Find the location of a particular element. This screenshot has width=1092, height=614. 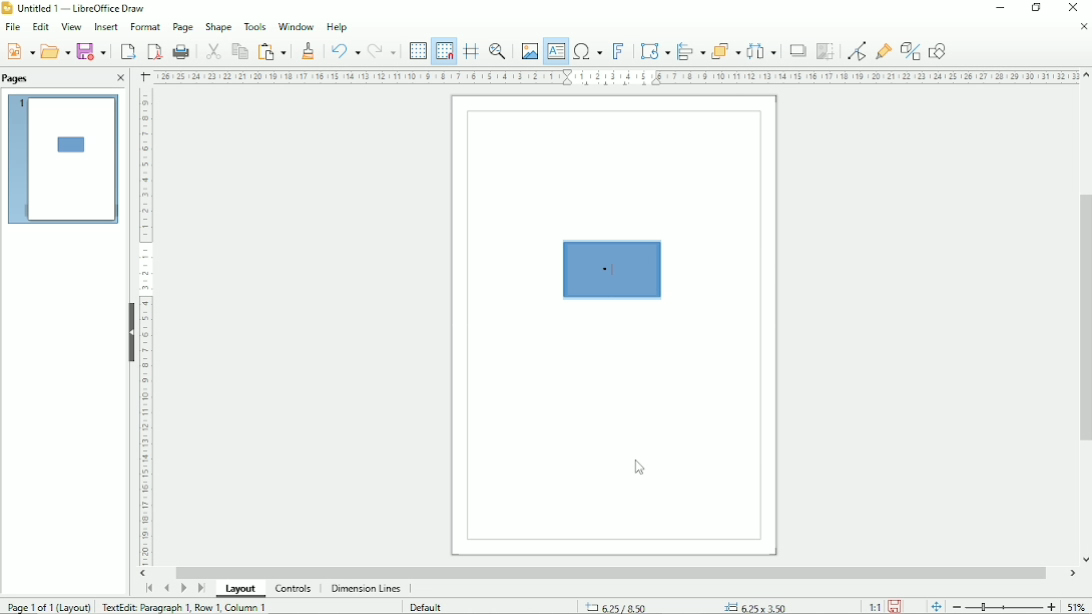

Scaling factor is located at coordinates (874, 607).